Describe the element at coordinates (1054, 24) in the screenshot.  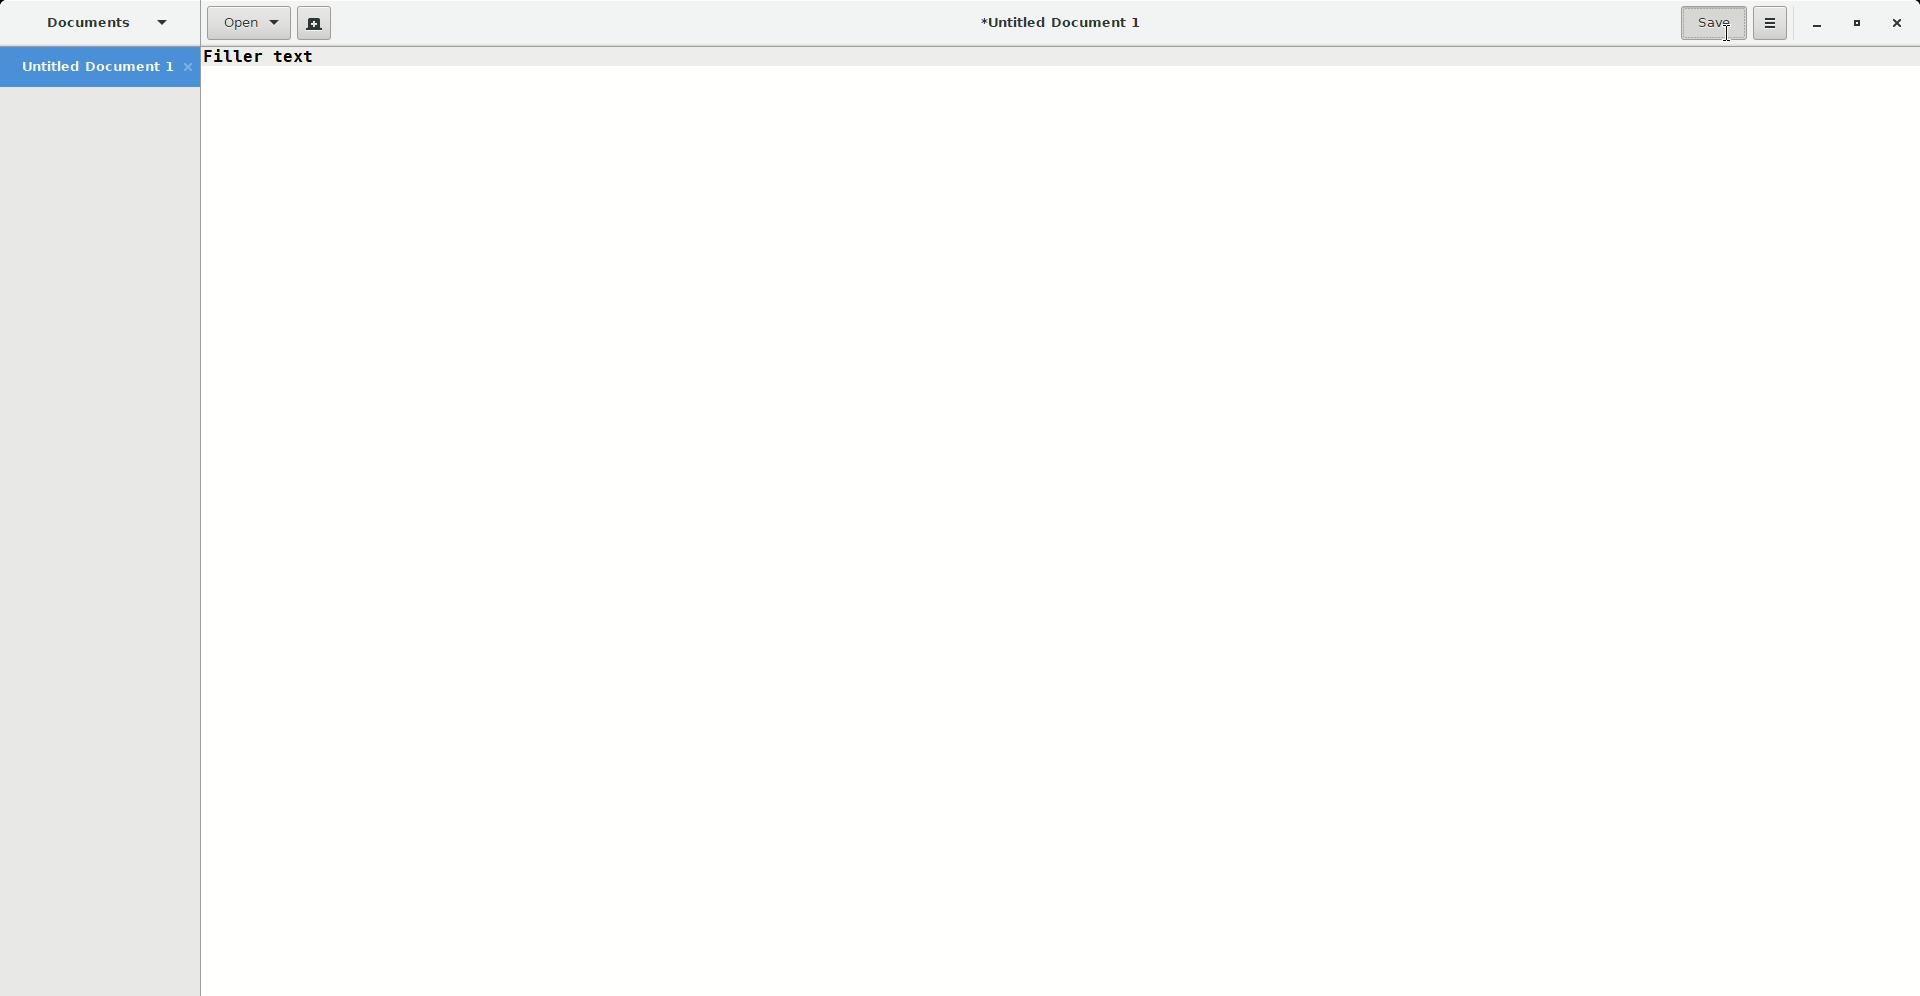
I see `Untitled Document 1` at that location.